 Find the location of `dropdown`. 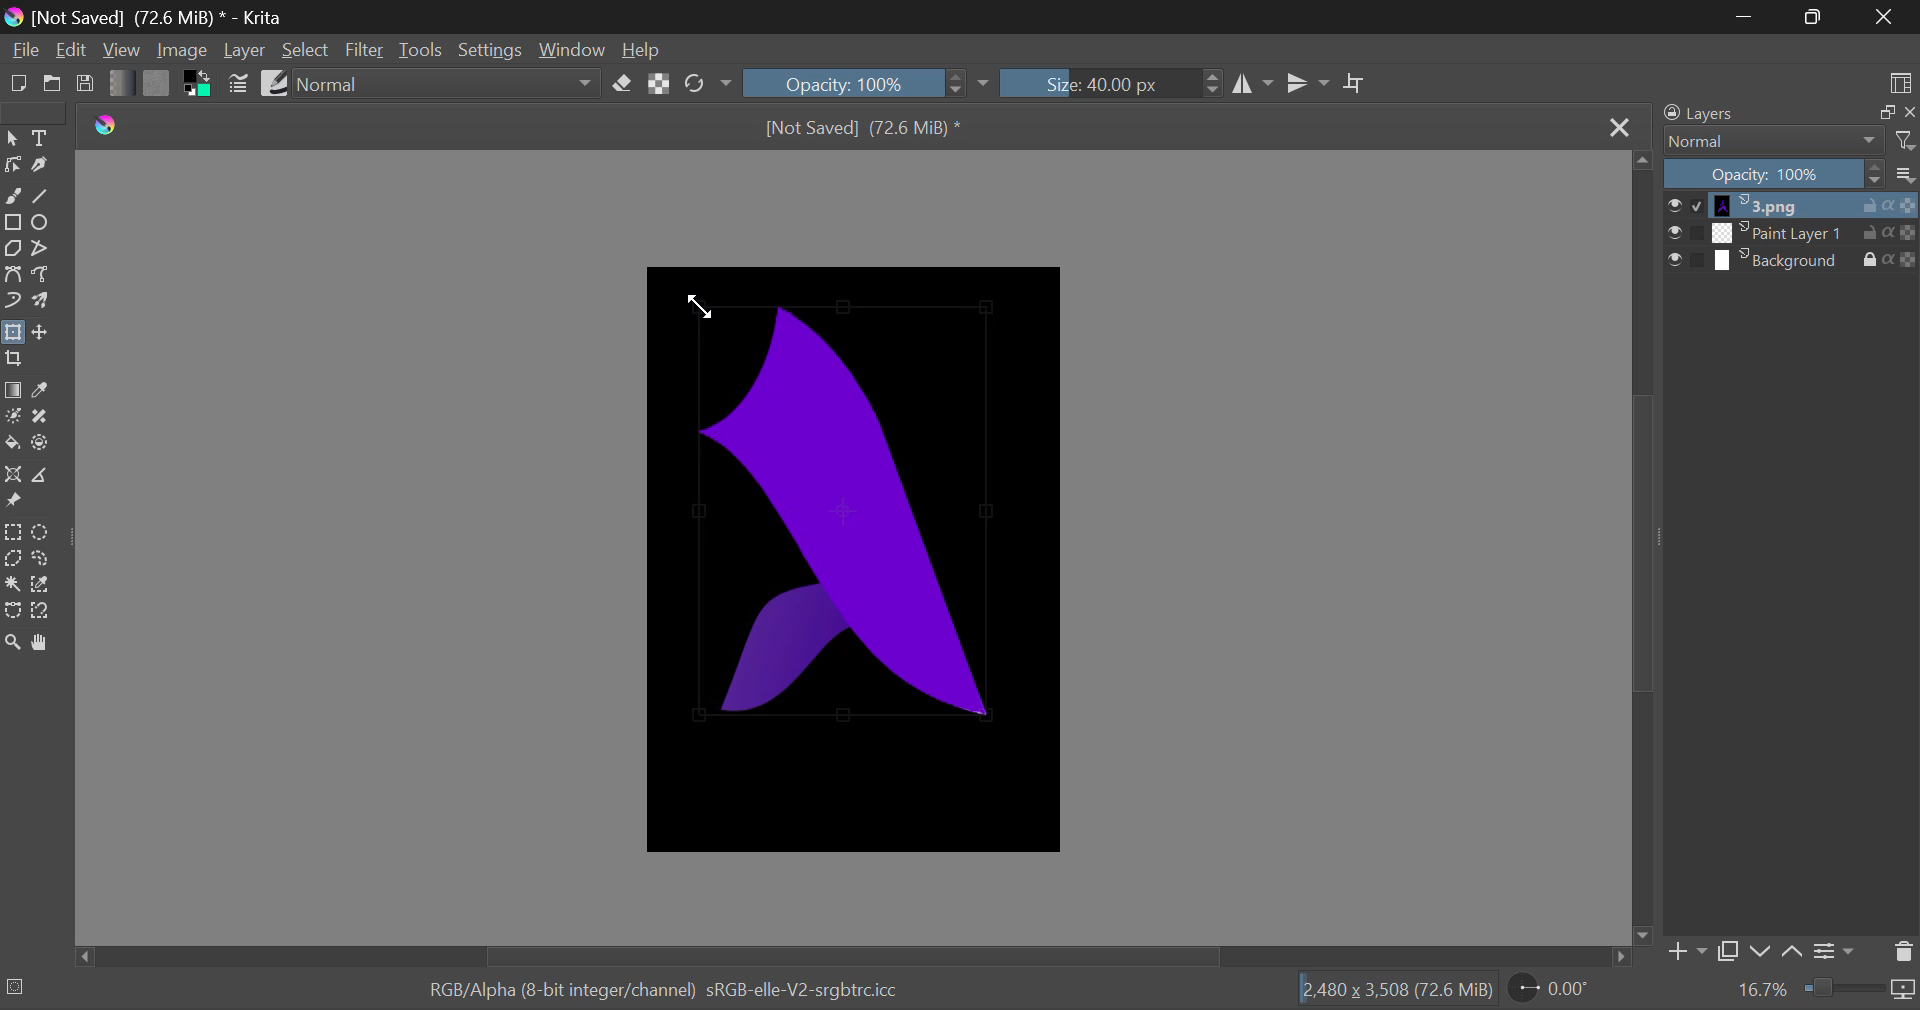

dropdown is located at coordinates (984, 83).